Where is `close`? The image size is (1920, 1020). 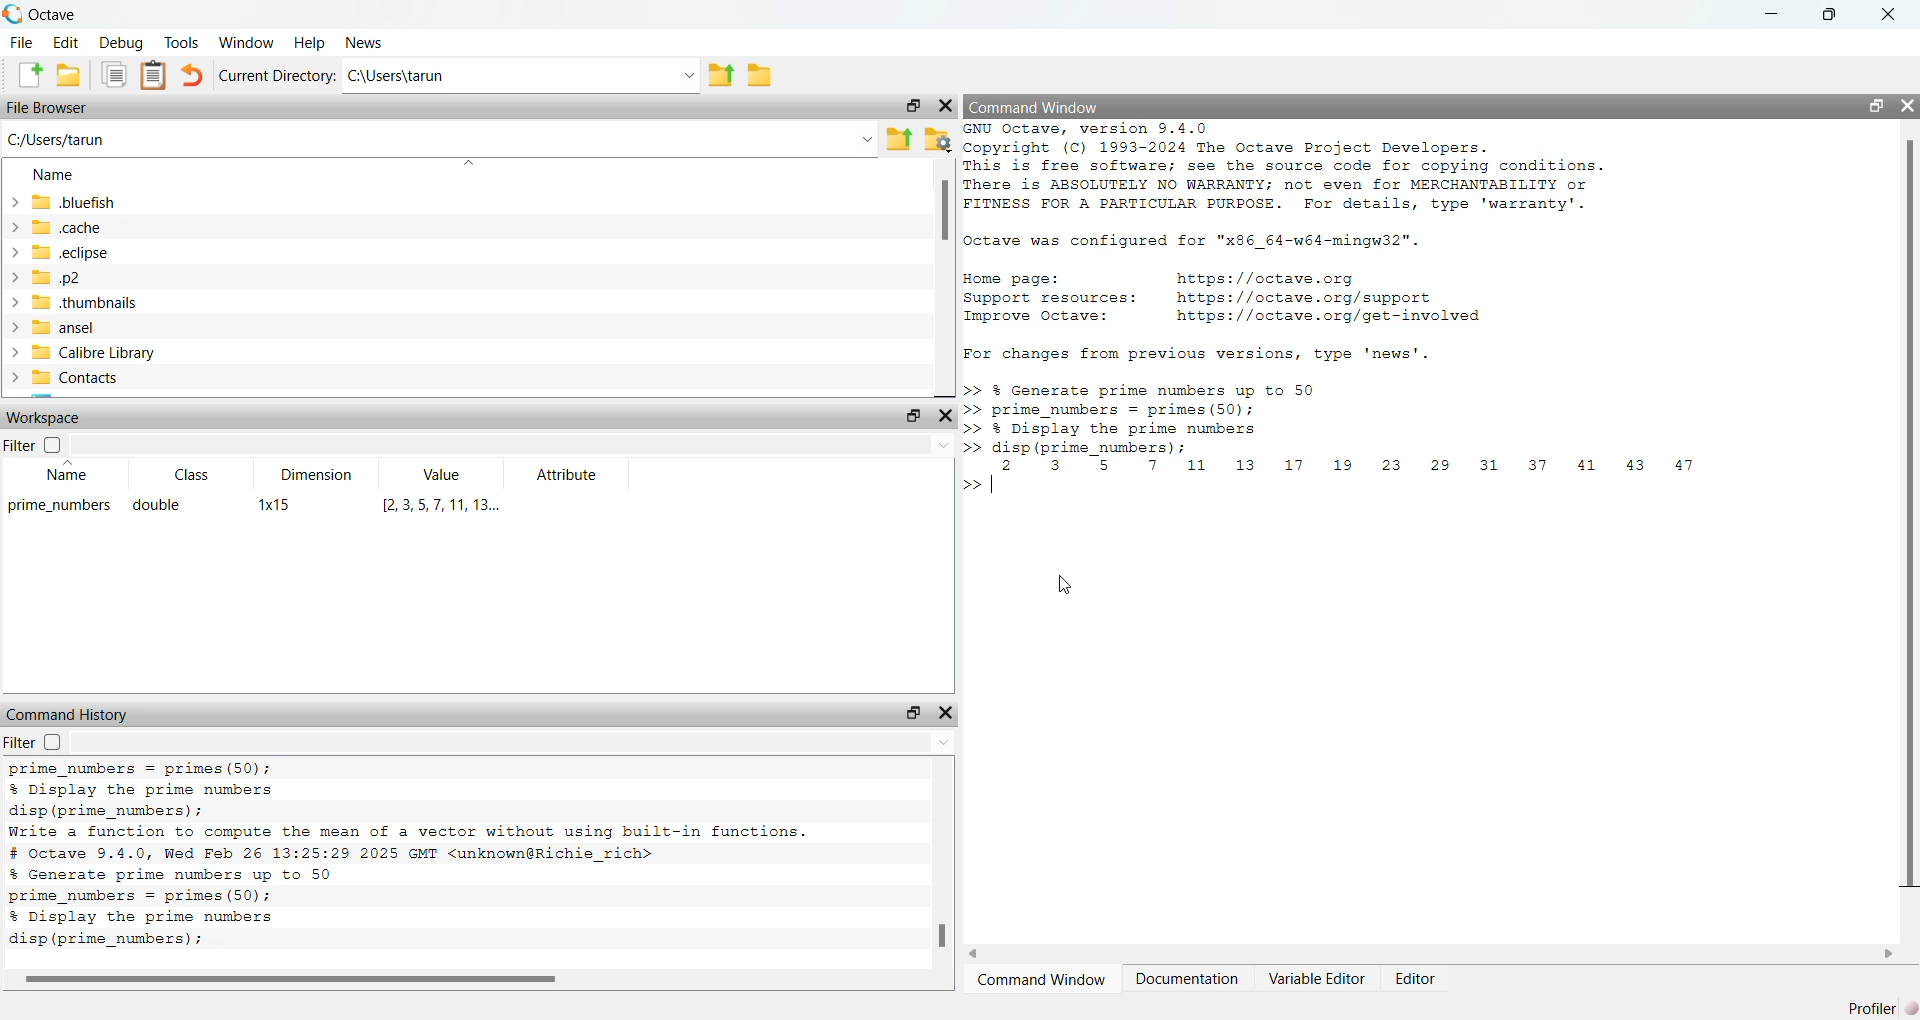 close is located at coordinates (946, 713).